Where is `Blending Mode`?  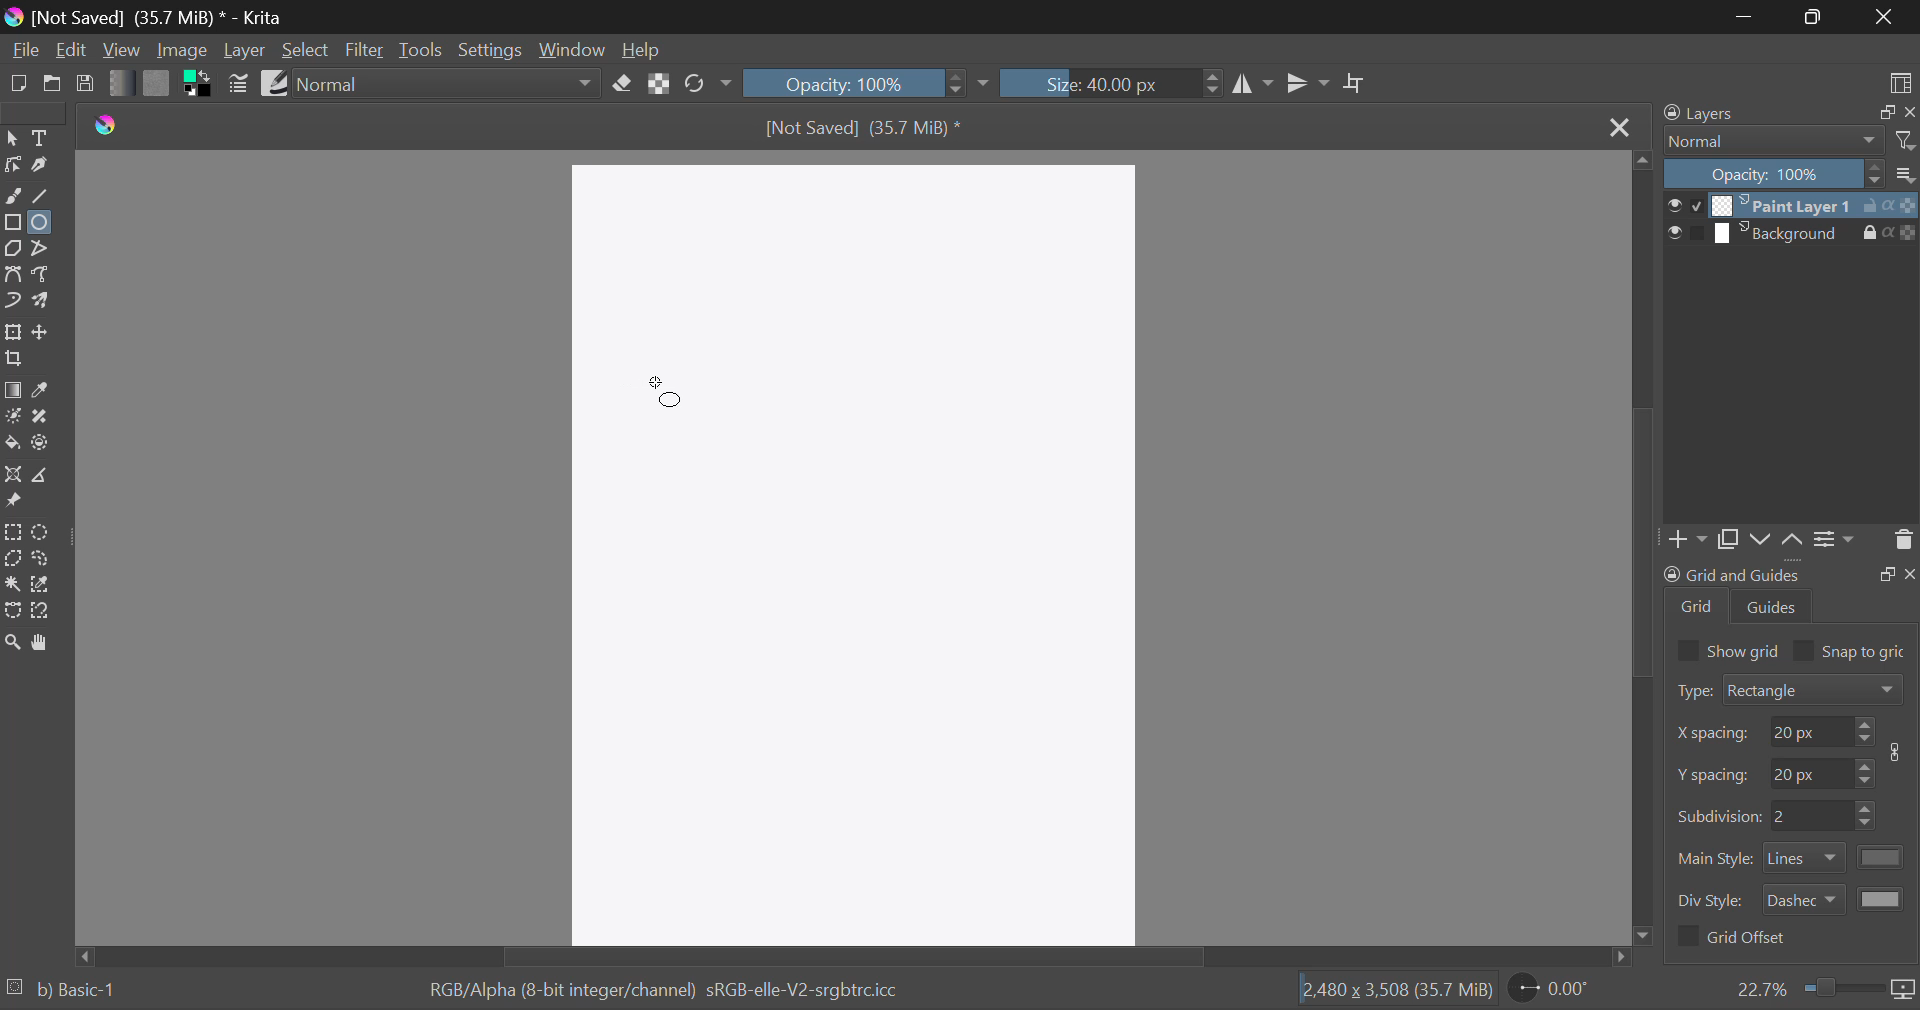 Blending Mode is located at coordinates (448, 85).